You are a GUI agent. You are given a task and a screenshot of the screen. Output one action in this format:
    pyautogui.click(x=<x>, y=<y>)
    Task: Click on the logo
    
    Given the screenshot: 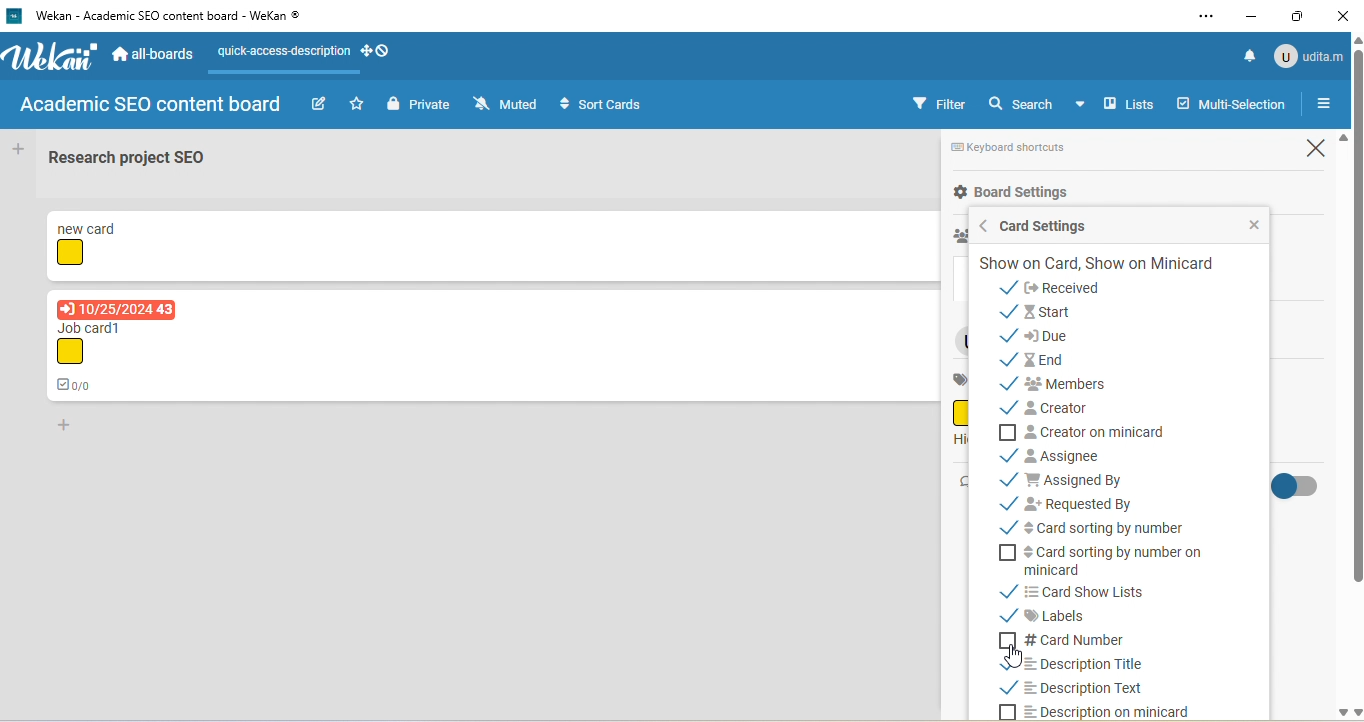 What is the action you would take?
    pyautogui.click(x=55, y=57)
    